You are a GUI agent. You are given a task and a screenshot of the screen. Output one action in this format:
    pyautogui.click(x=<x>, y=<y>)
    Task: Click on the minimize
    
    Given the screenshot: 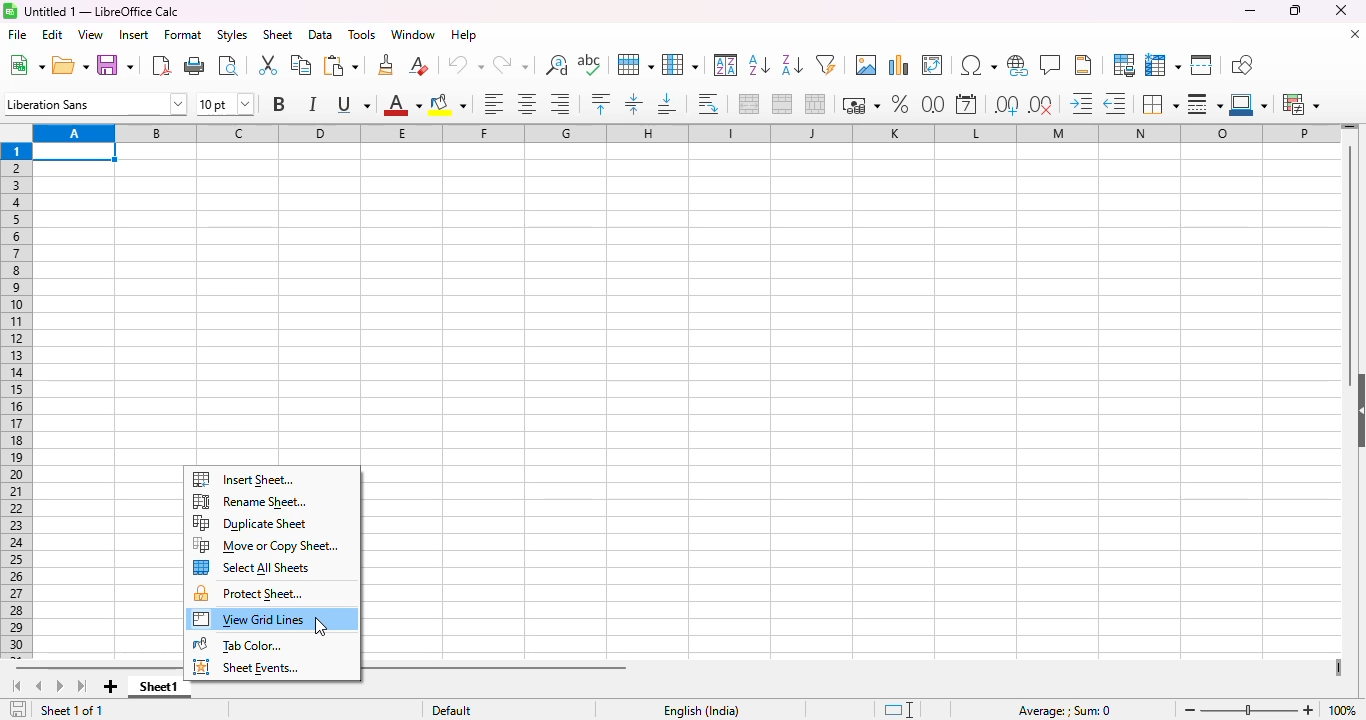 What is the action you would take?
    pyautogui.click(x=1251, y=11)
    